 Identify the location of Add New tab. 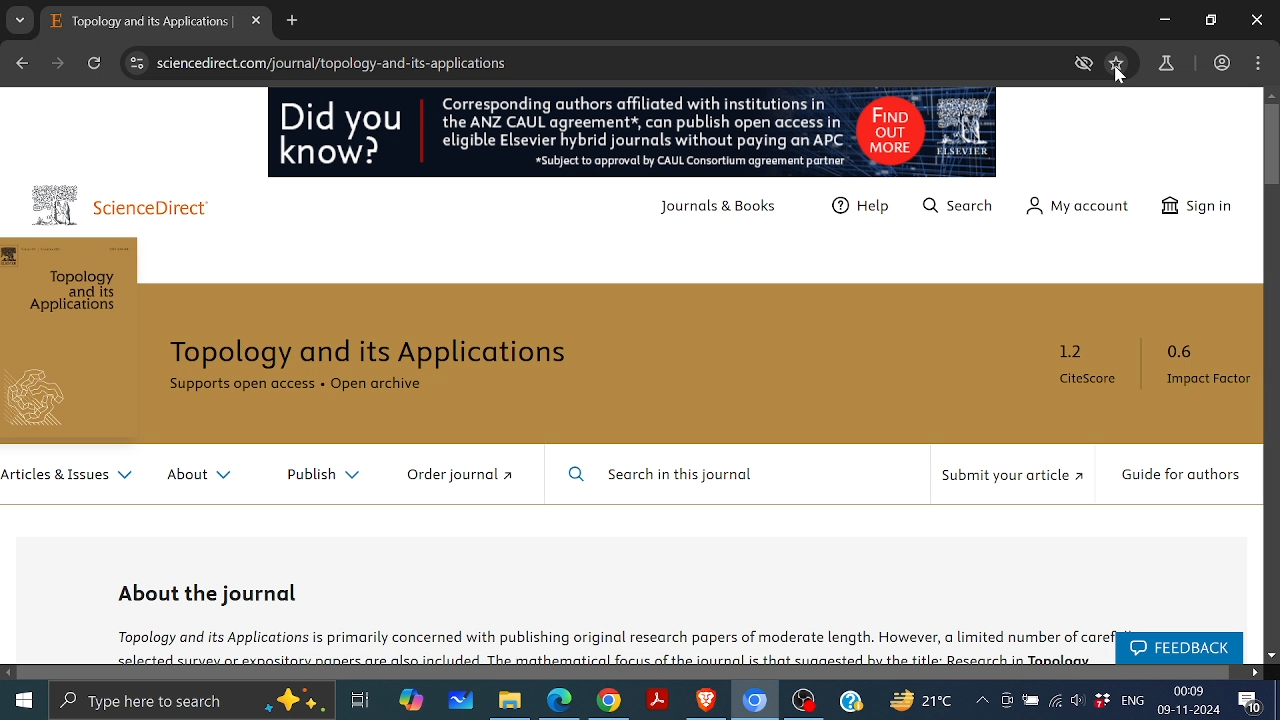
(293, 22).